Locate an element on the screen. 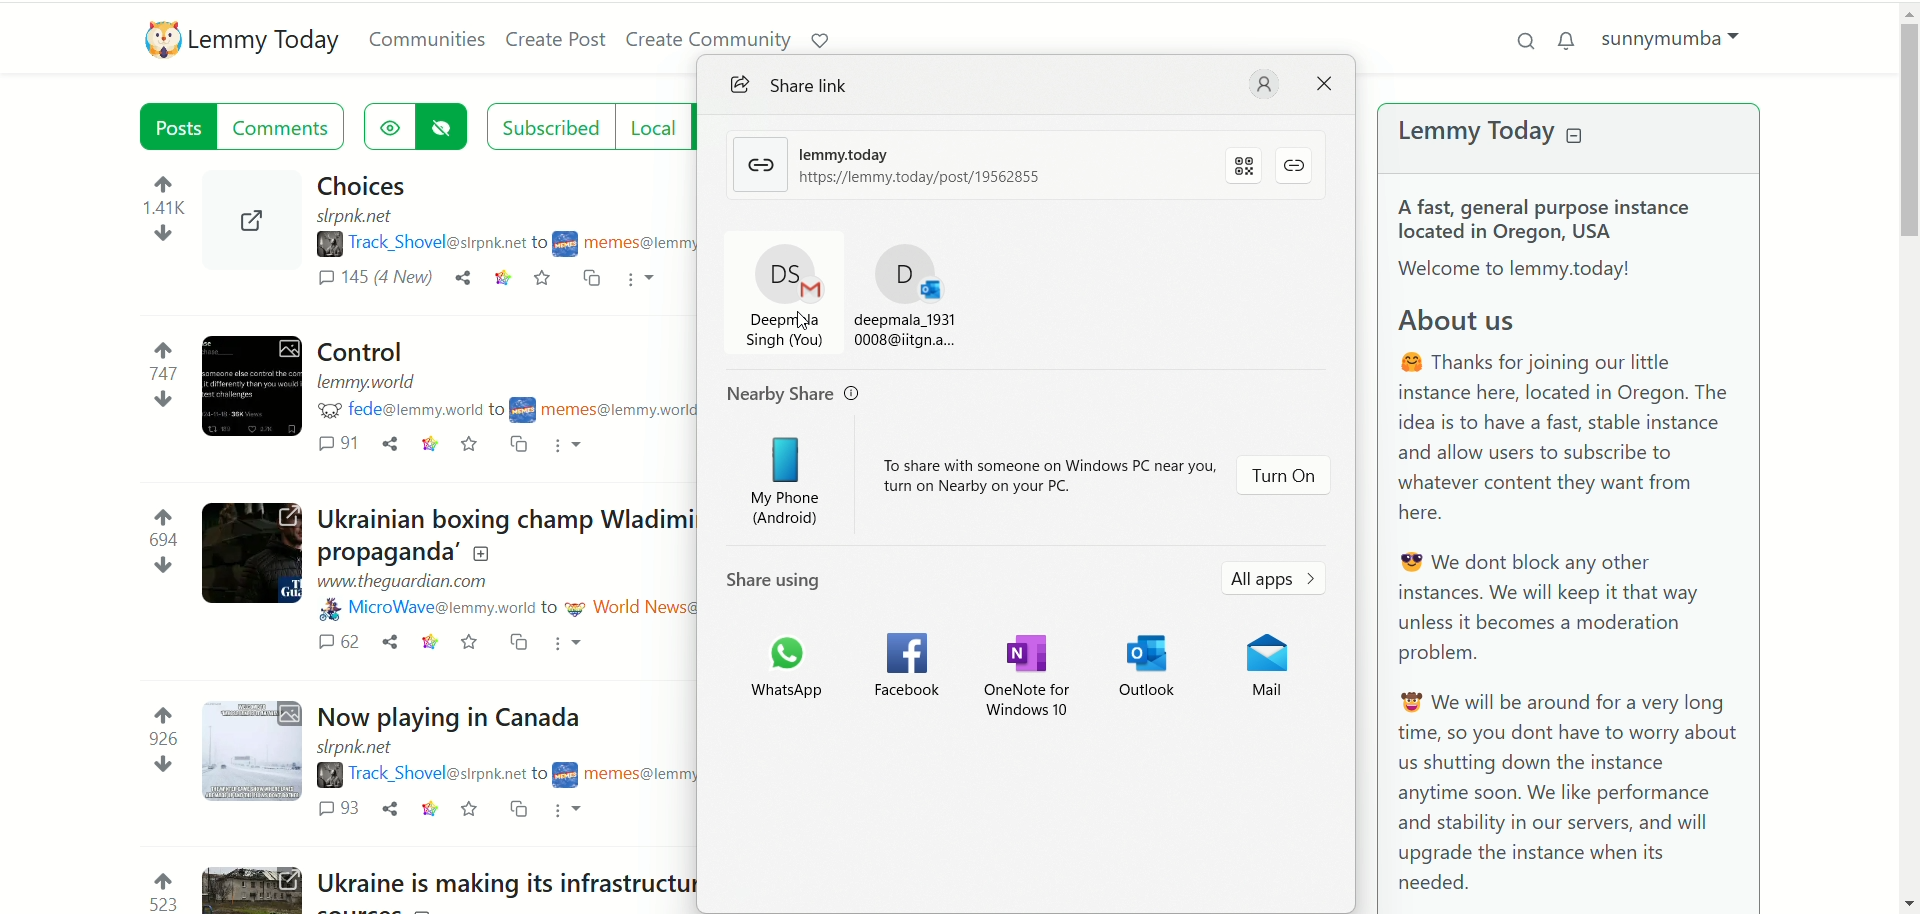 The image size is (1920, 914). Post on "Ukrainian boxing champ Wladimir Klitschko calls out Rogan for ‘repeating Russian propaganda’" is located at coordinates (506, 536).